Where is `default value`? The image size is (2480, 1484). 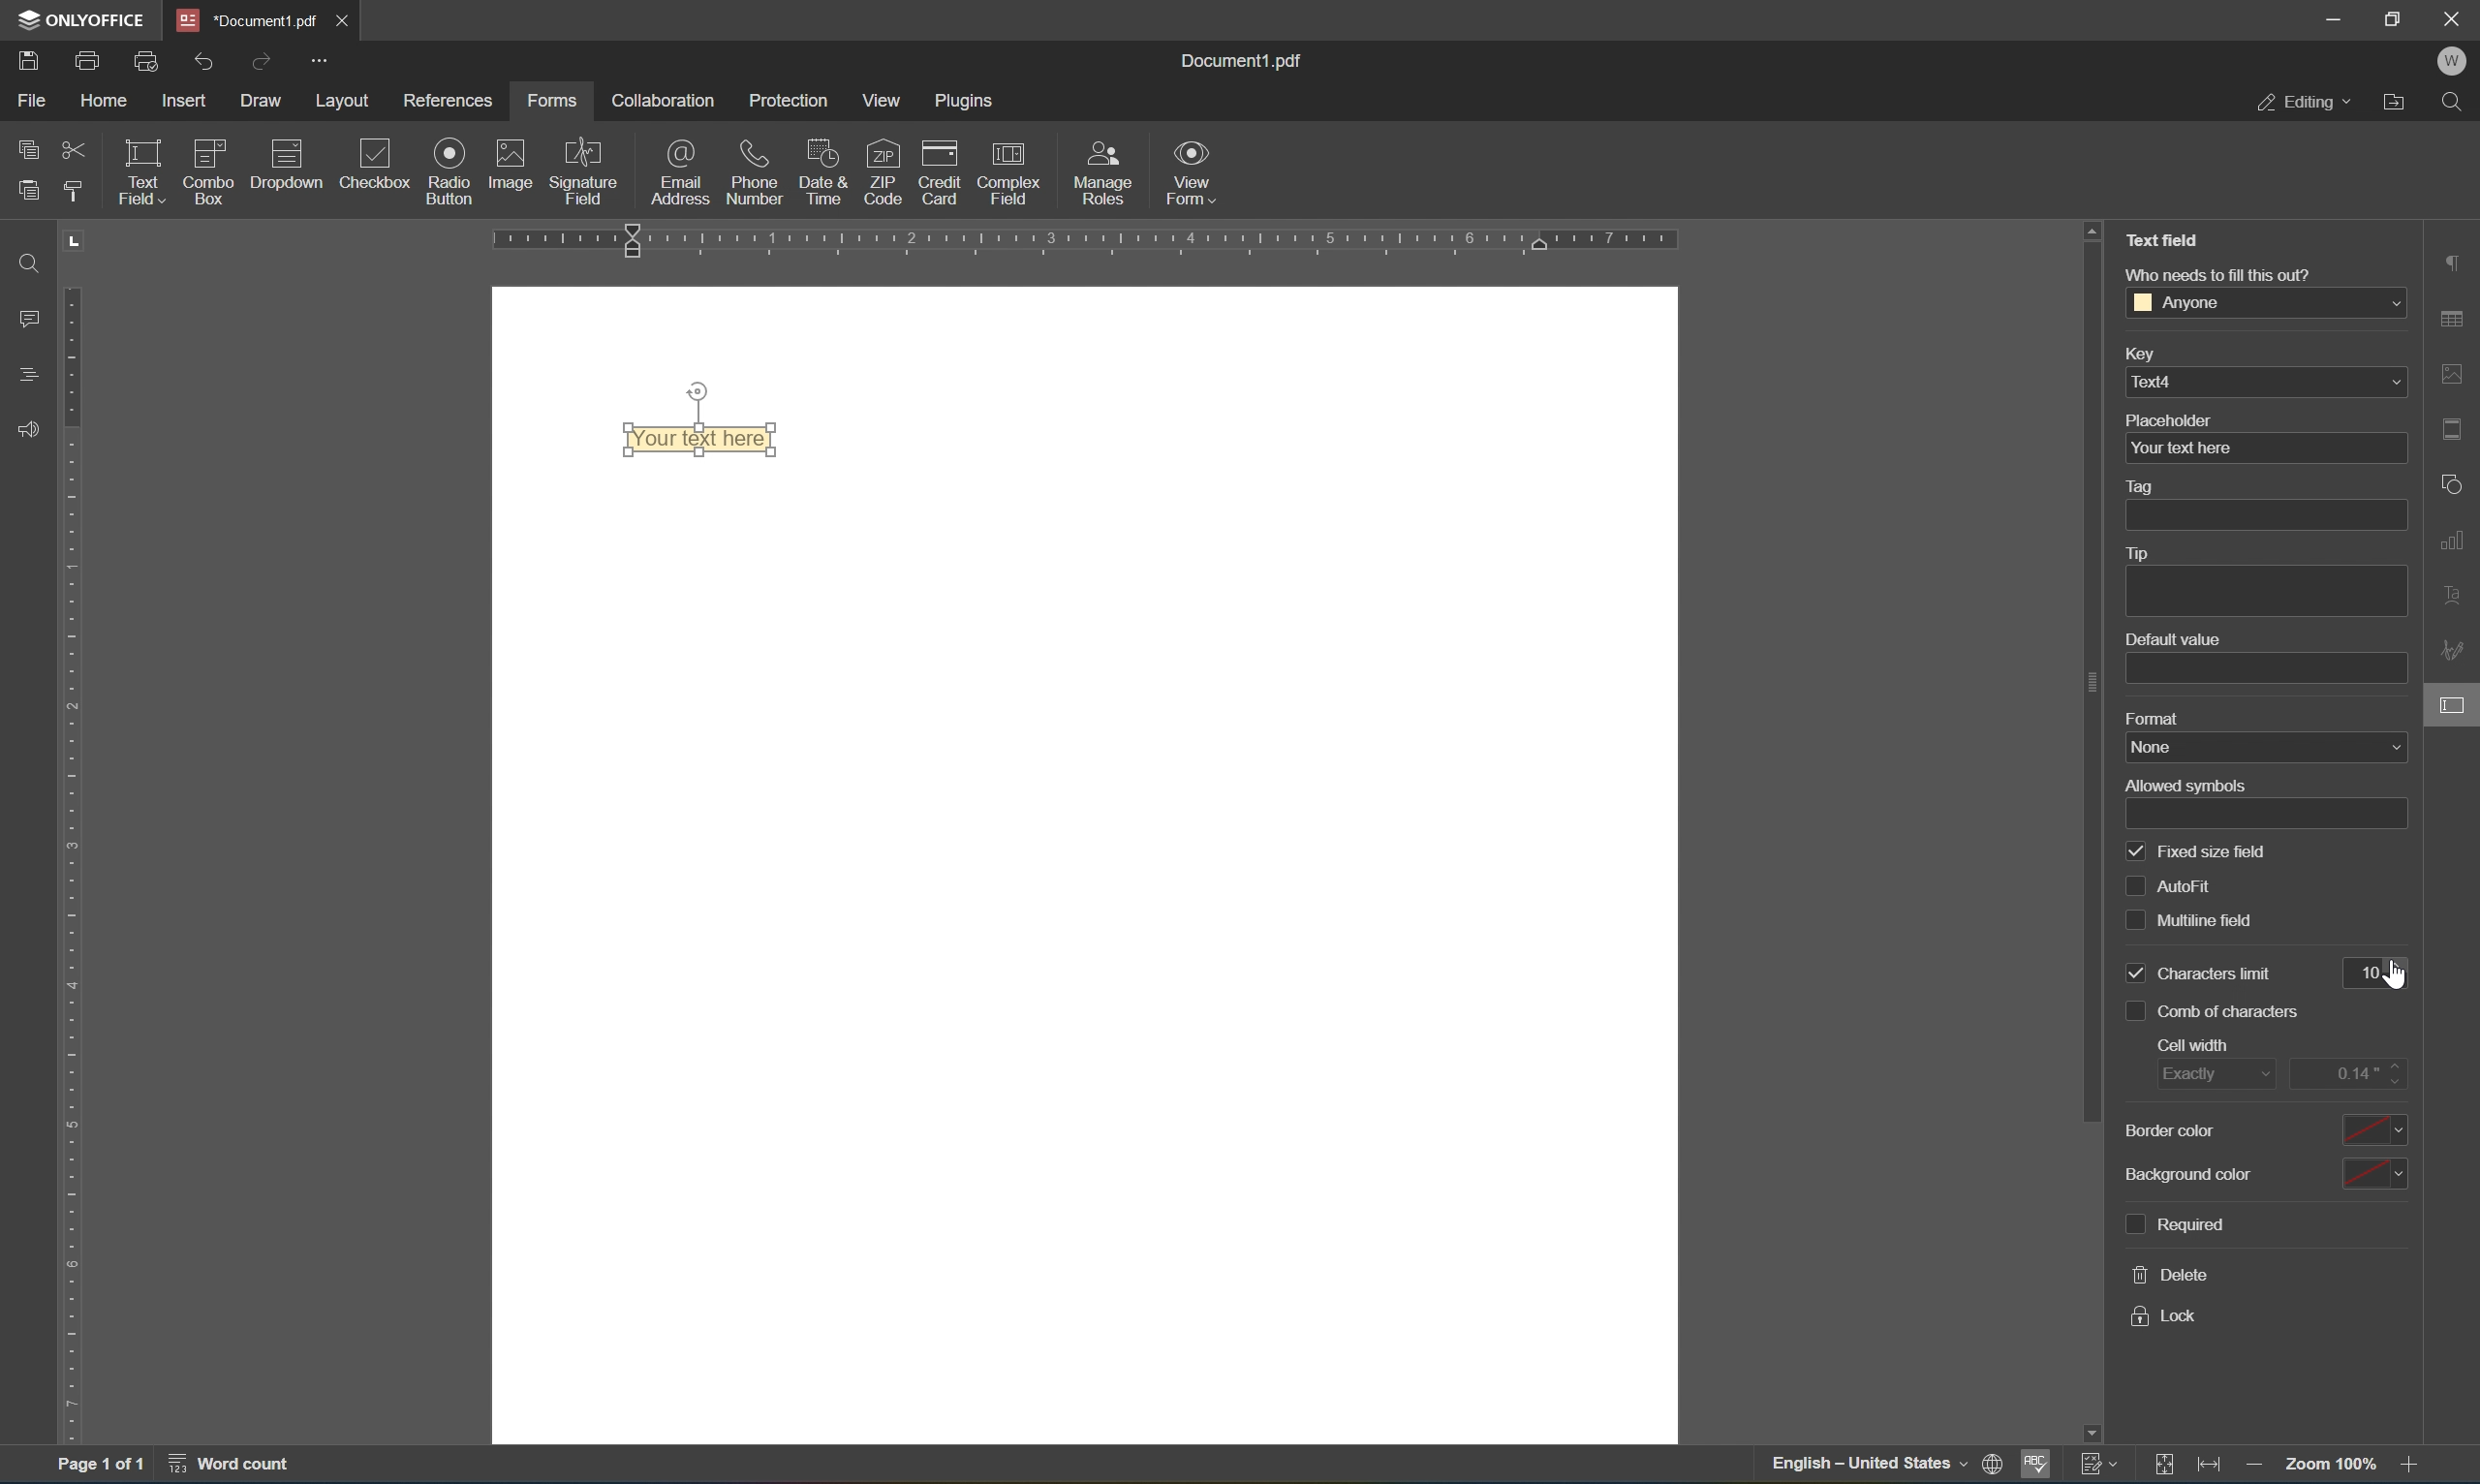 default value is located at coordinates (2174, 637).